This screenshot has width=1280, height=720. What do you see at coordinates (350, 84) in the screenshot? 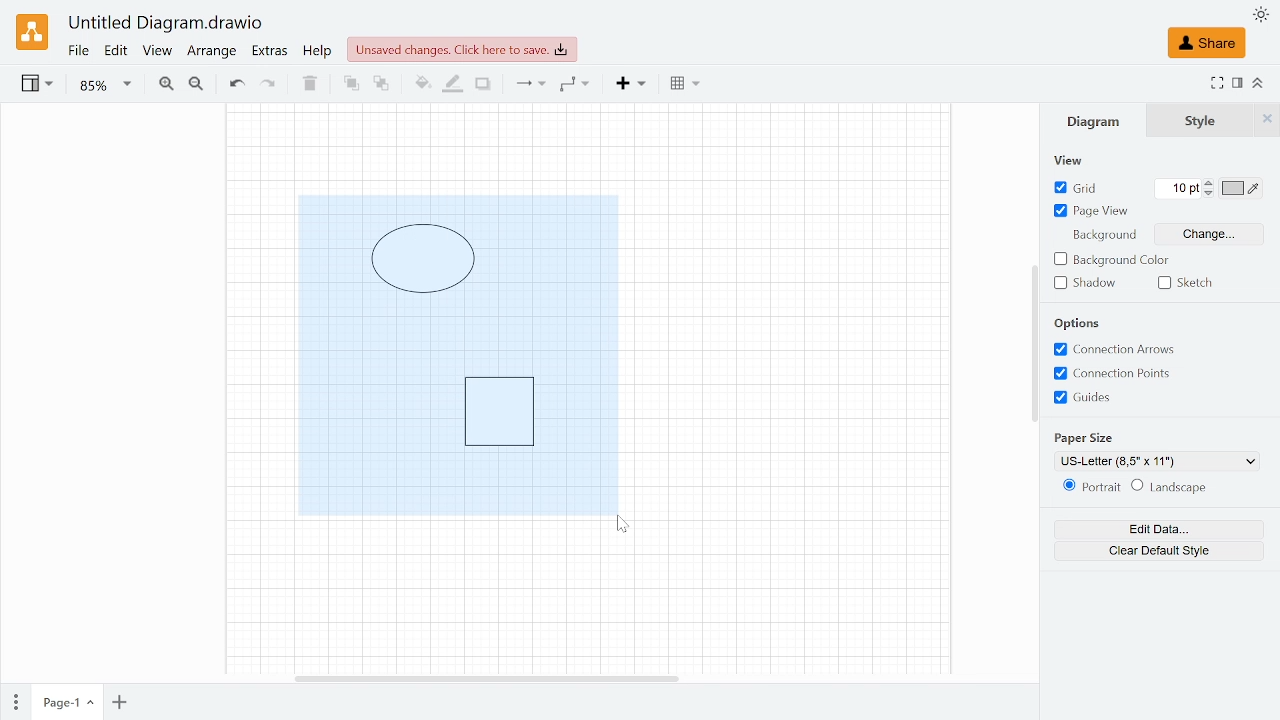
I see `TO front` at bounding box center [350, 84].